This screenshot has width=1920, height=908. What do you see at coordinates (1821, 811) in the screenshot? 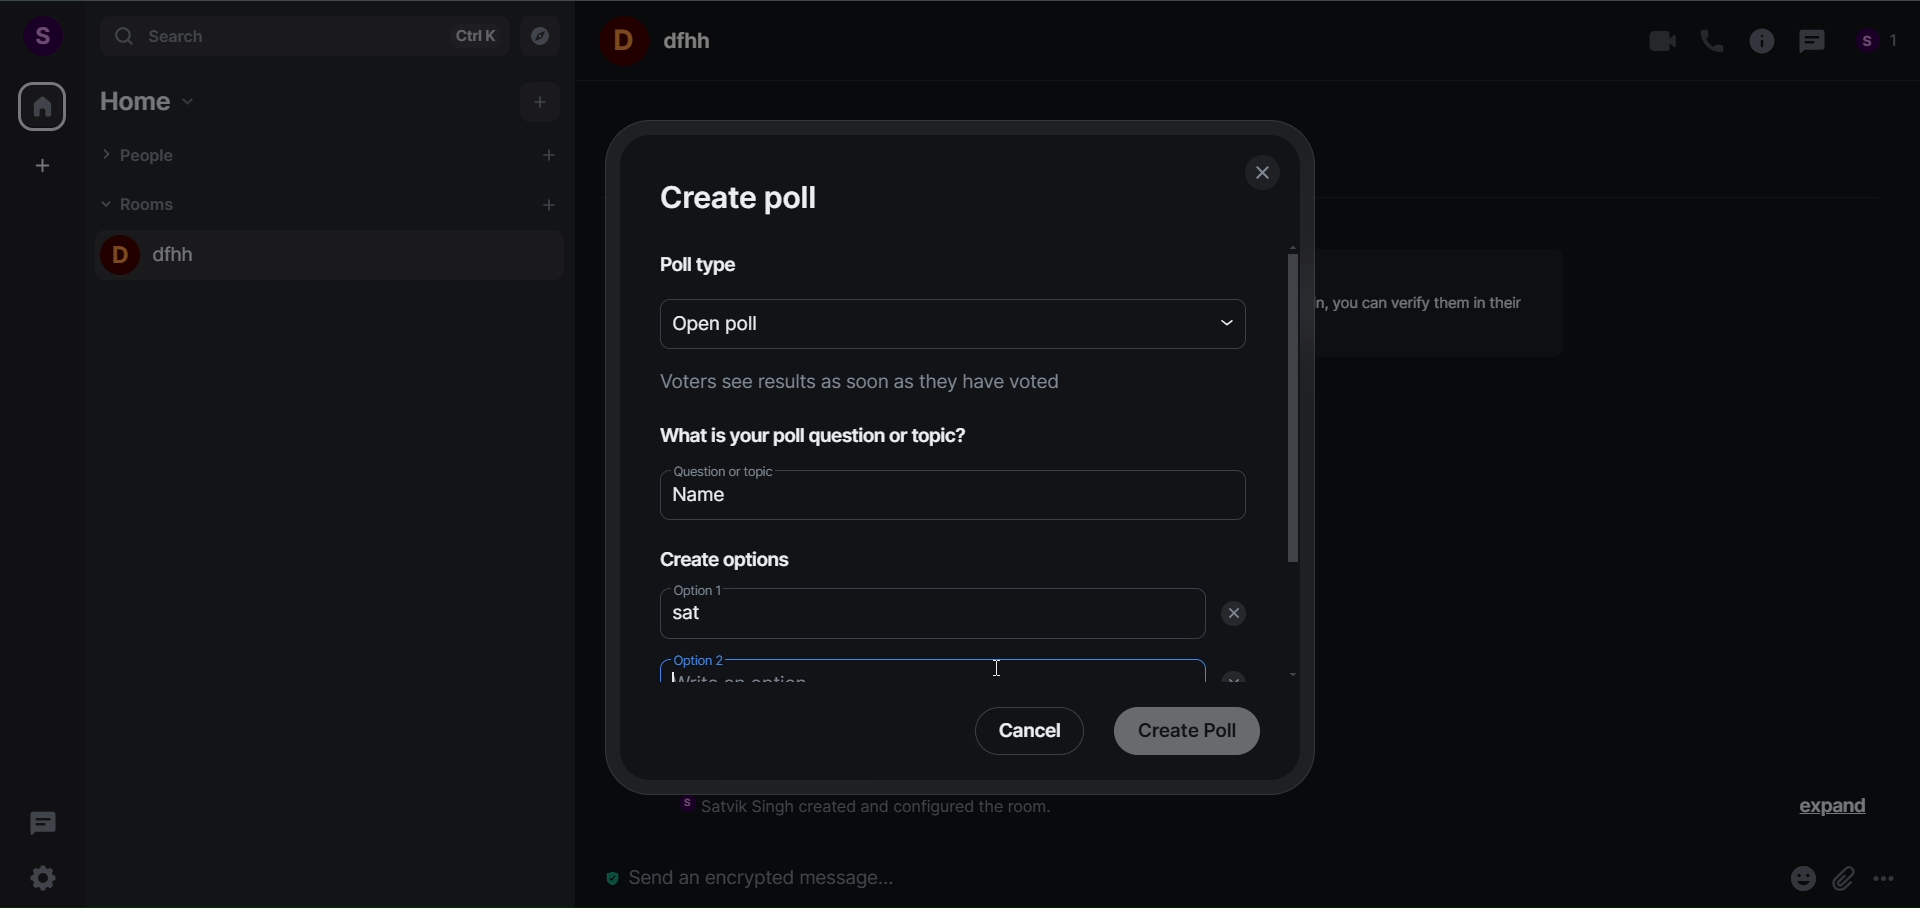
I see `Expand` at bounding box center [1821, 811].